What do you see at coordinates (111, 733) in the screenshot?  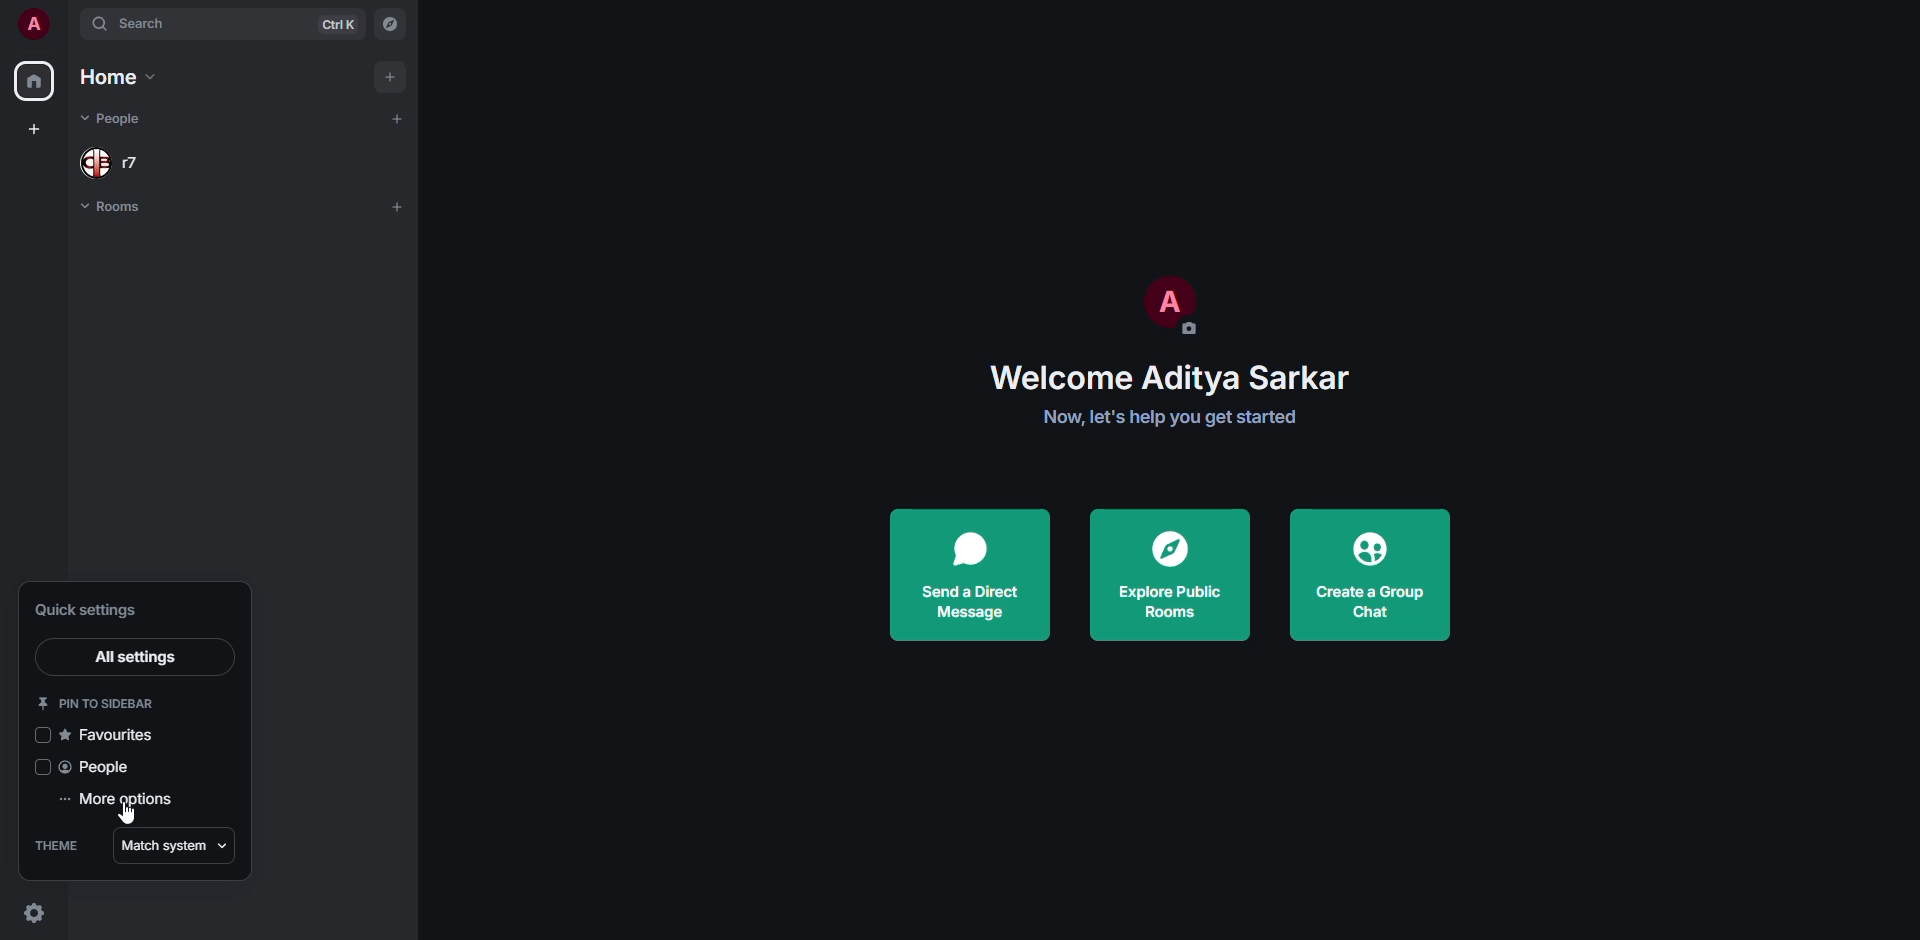 I see `favorites` at bounding box center [111, 733].